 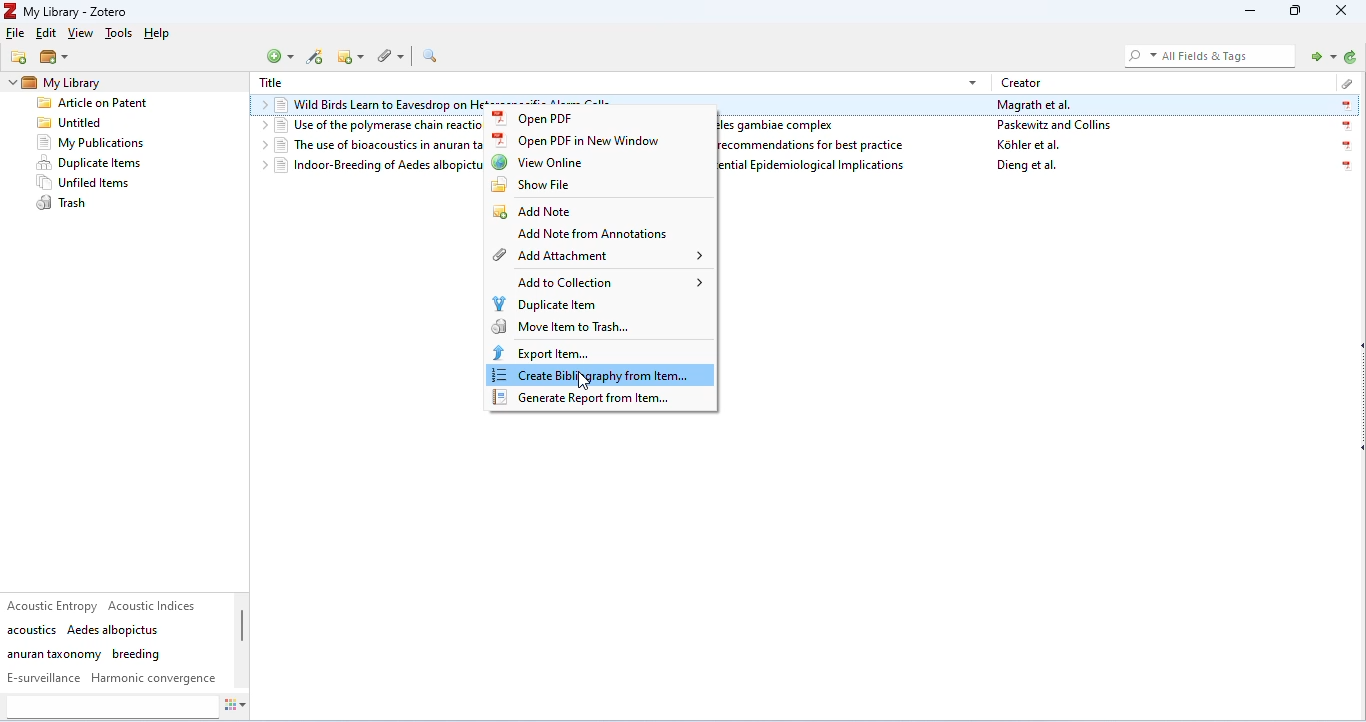 What do you see at coordinates (20, 57) in the screenshot?
I see `new collection` at bounding box center [20, 57].